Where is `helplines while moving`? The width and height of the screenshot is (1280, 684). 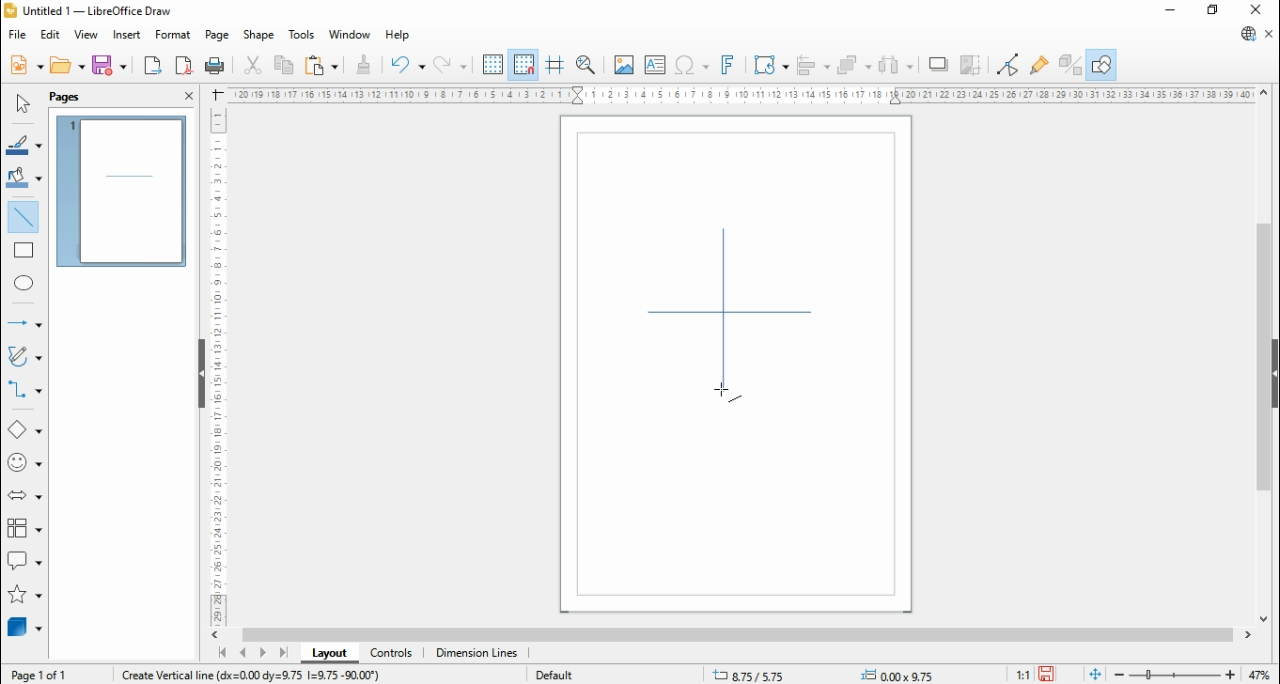 helplines while moving is located at coordinates (554, 63).